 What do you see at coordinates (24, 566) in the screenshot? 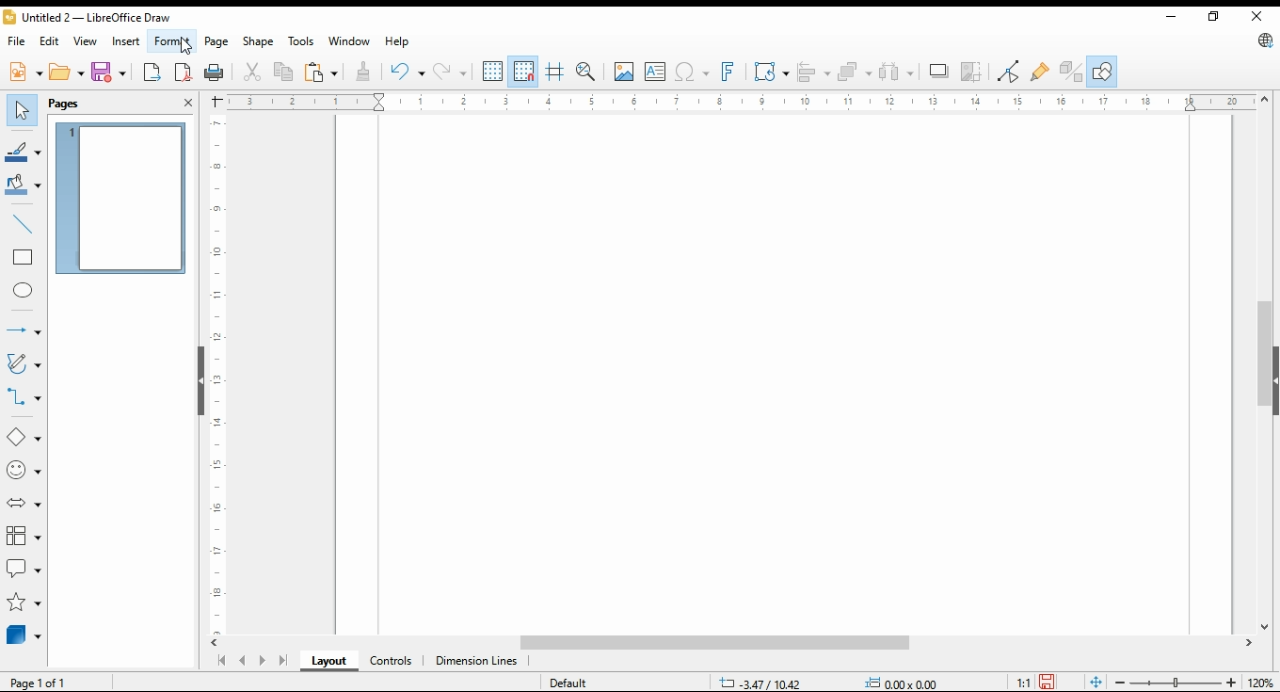
I see `callout shapes` at bounding box center [24, 566].